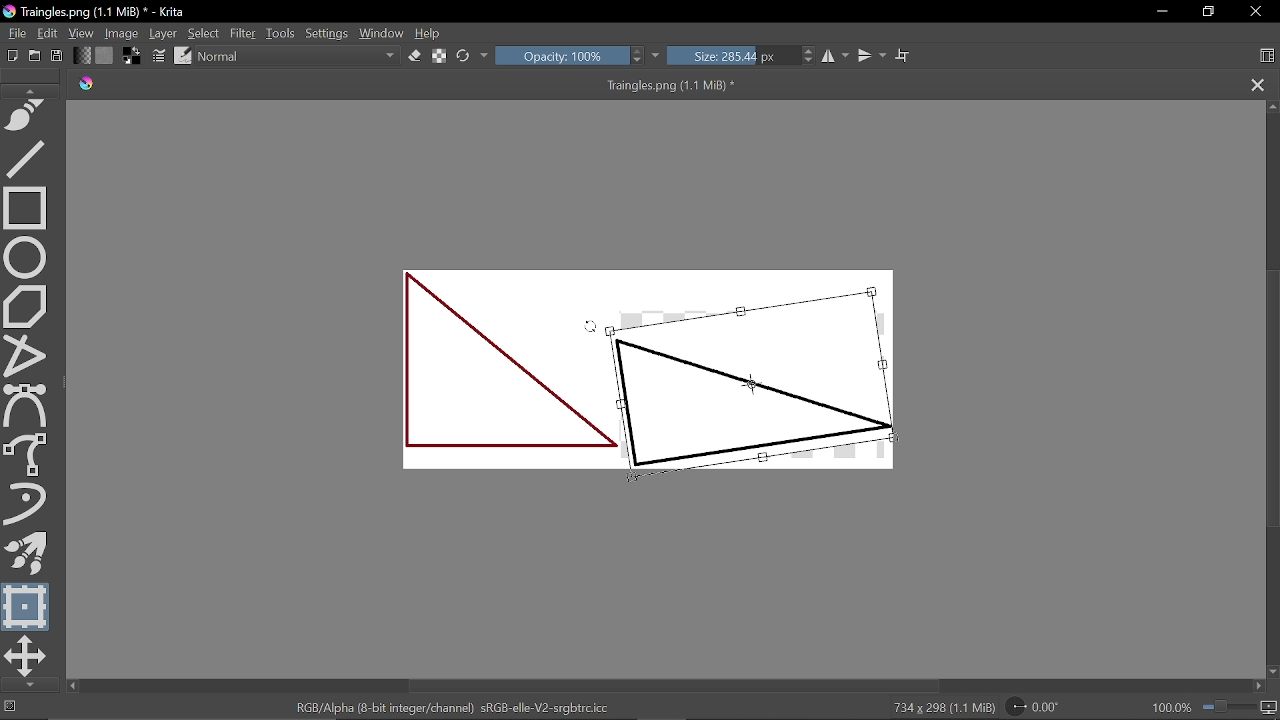  What do you see at coordinates (83, 34) in the screenshot?
I see `View` at bounding box center [83, 34].